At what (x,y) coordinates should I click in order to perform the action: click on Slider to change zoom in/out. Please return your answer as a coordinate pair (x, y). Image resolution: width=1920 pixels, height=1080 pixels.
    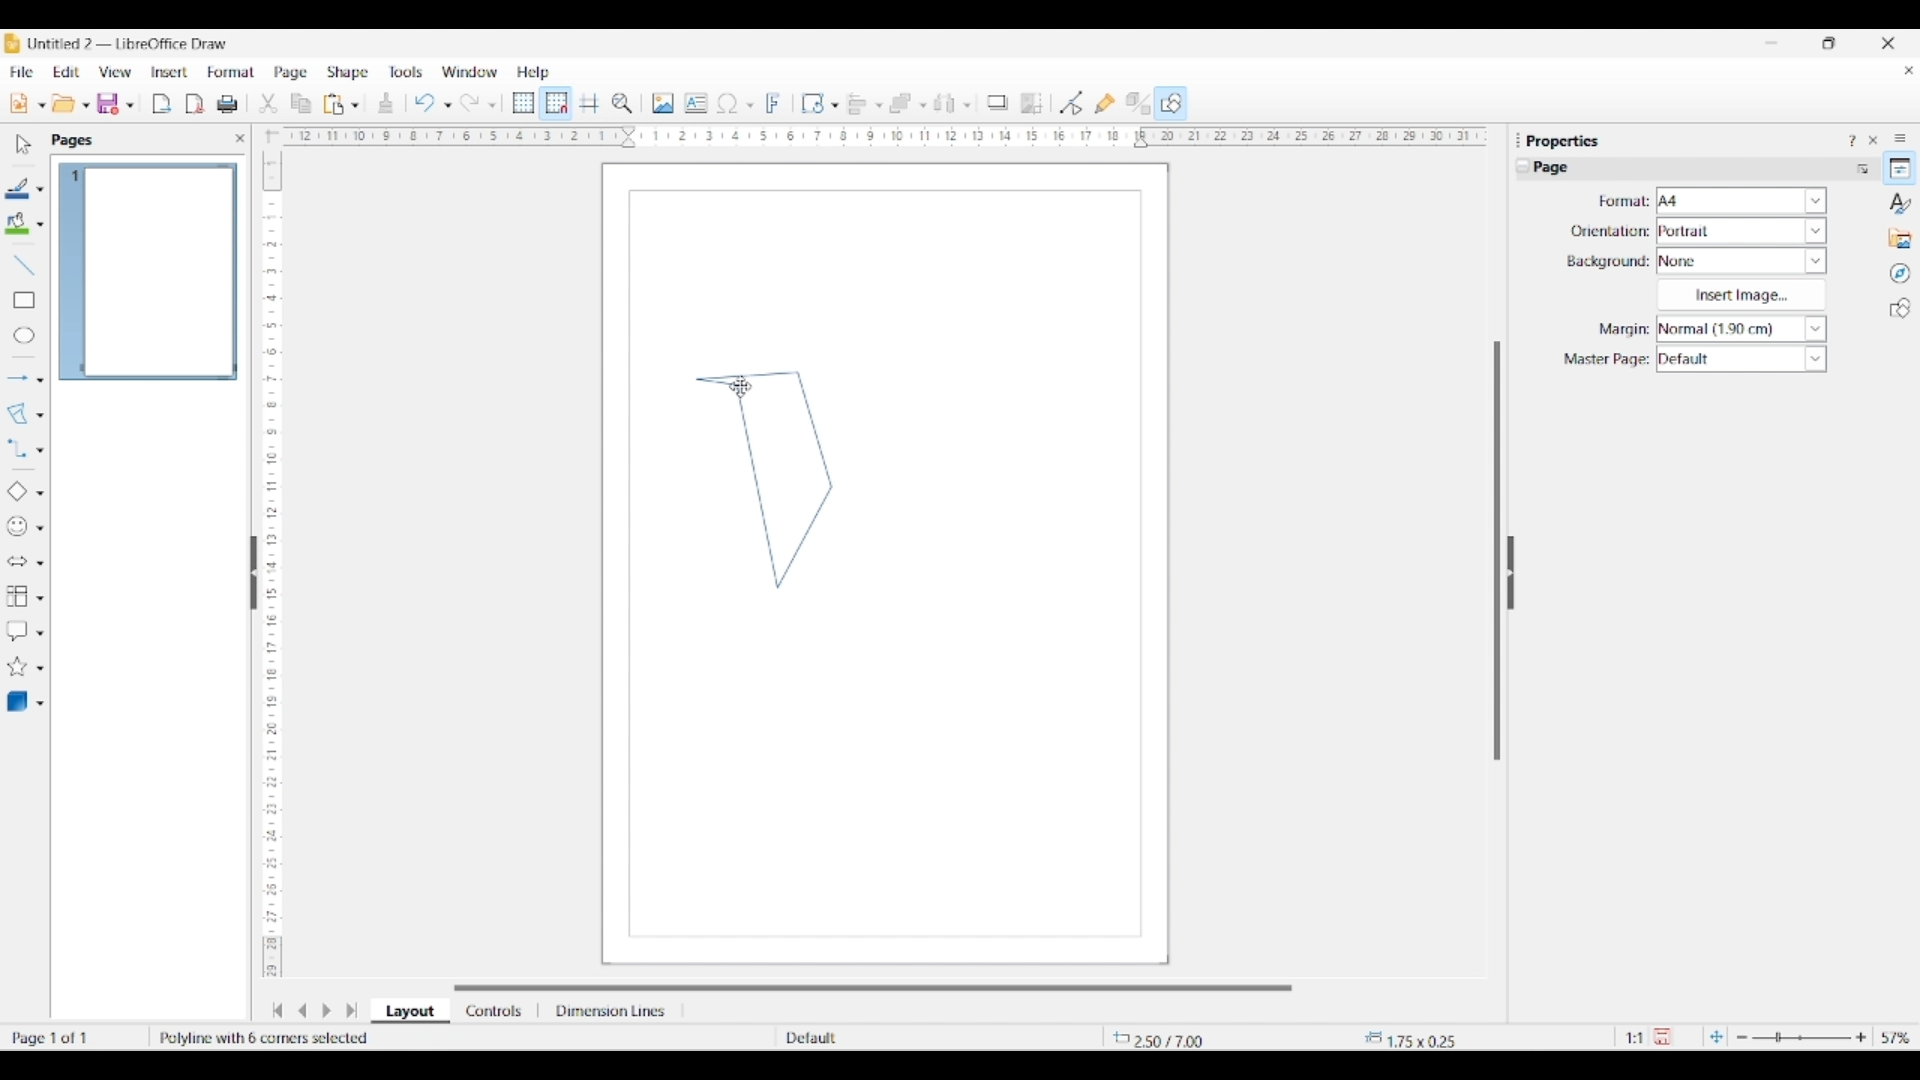
    Looking at the image, I should click on (1801, 1037).